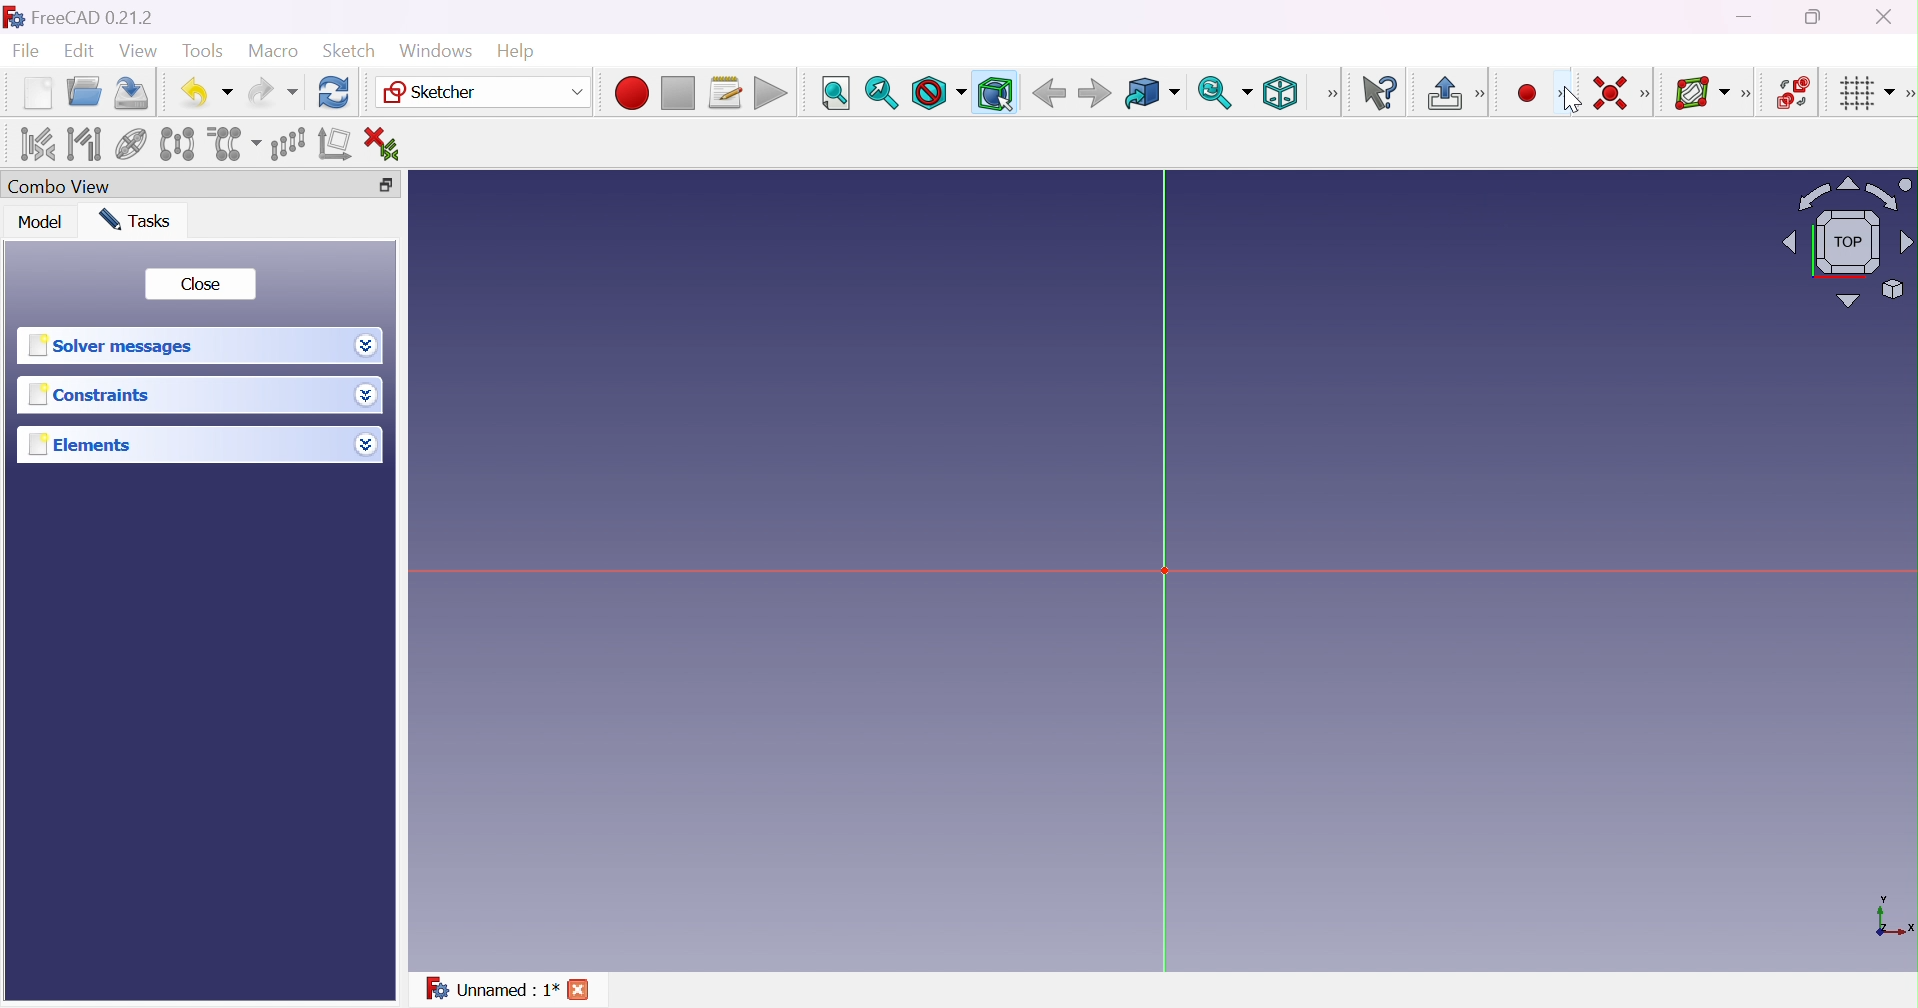 The width and height of the screenshot is (1918, 1008). Describe the element at coordinates (203, 285) in the screenshot. I see `Close` at that location.